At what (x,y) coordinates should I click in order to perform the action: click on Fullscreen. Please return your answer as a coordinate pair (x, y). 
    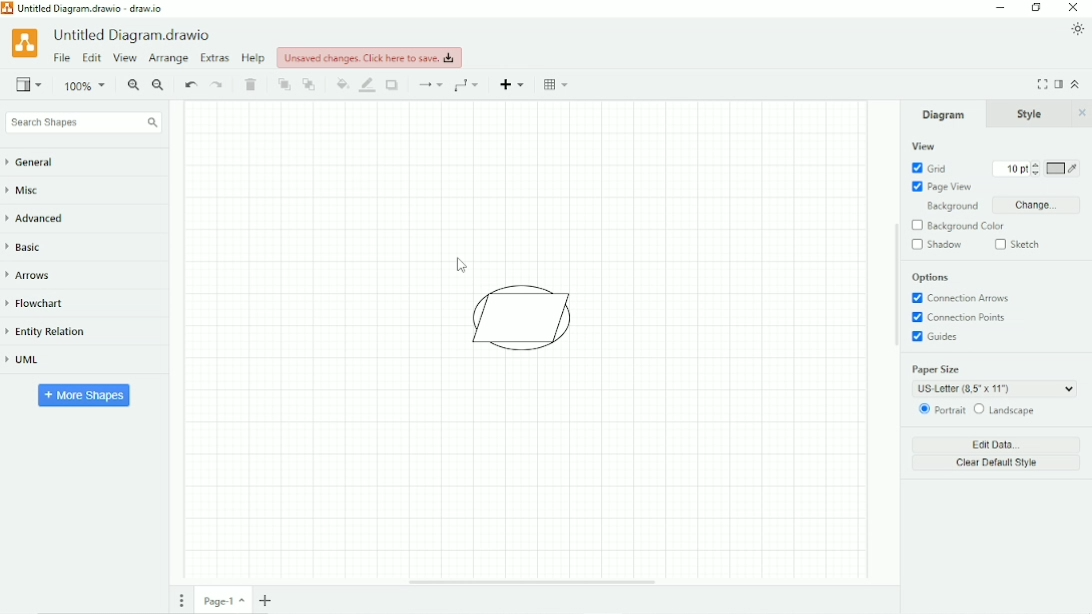
    Looking at the image, I should click on (1042, 84).